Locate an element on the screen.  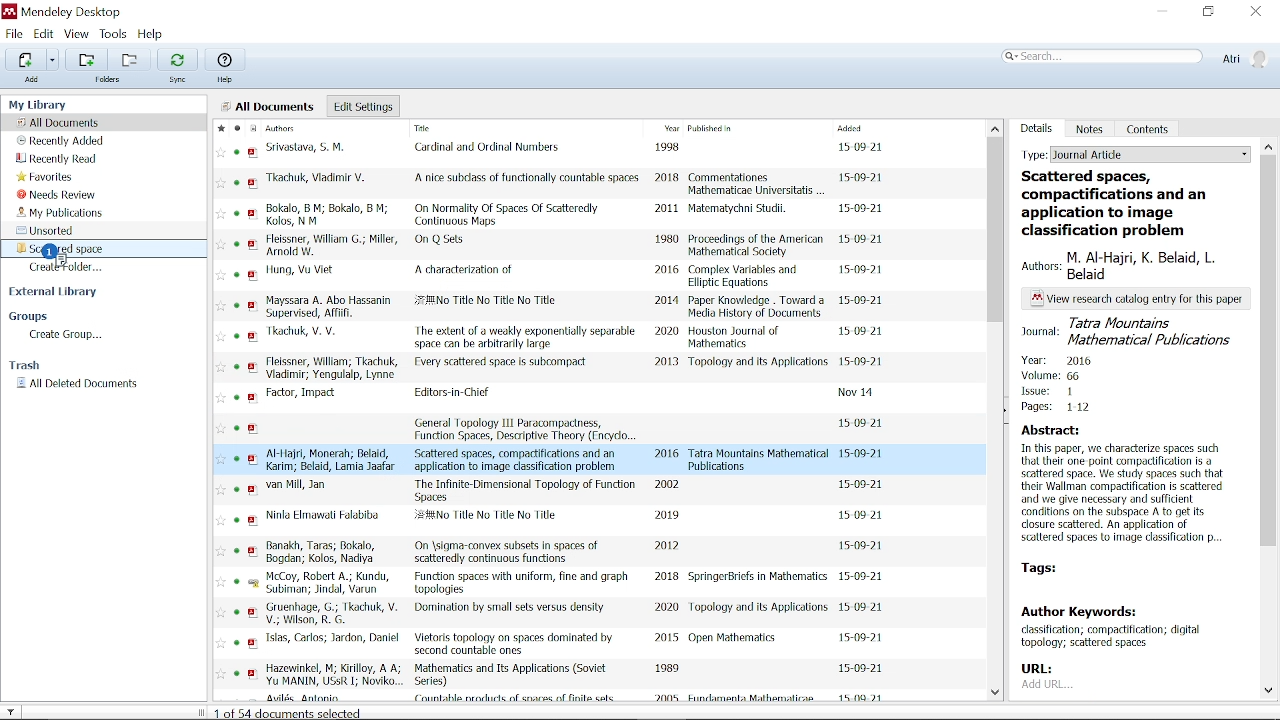
Profile is located at coordinates (1244, 59).